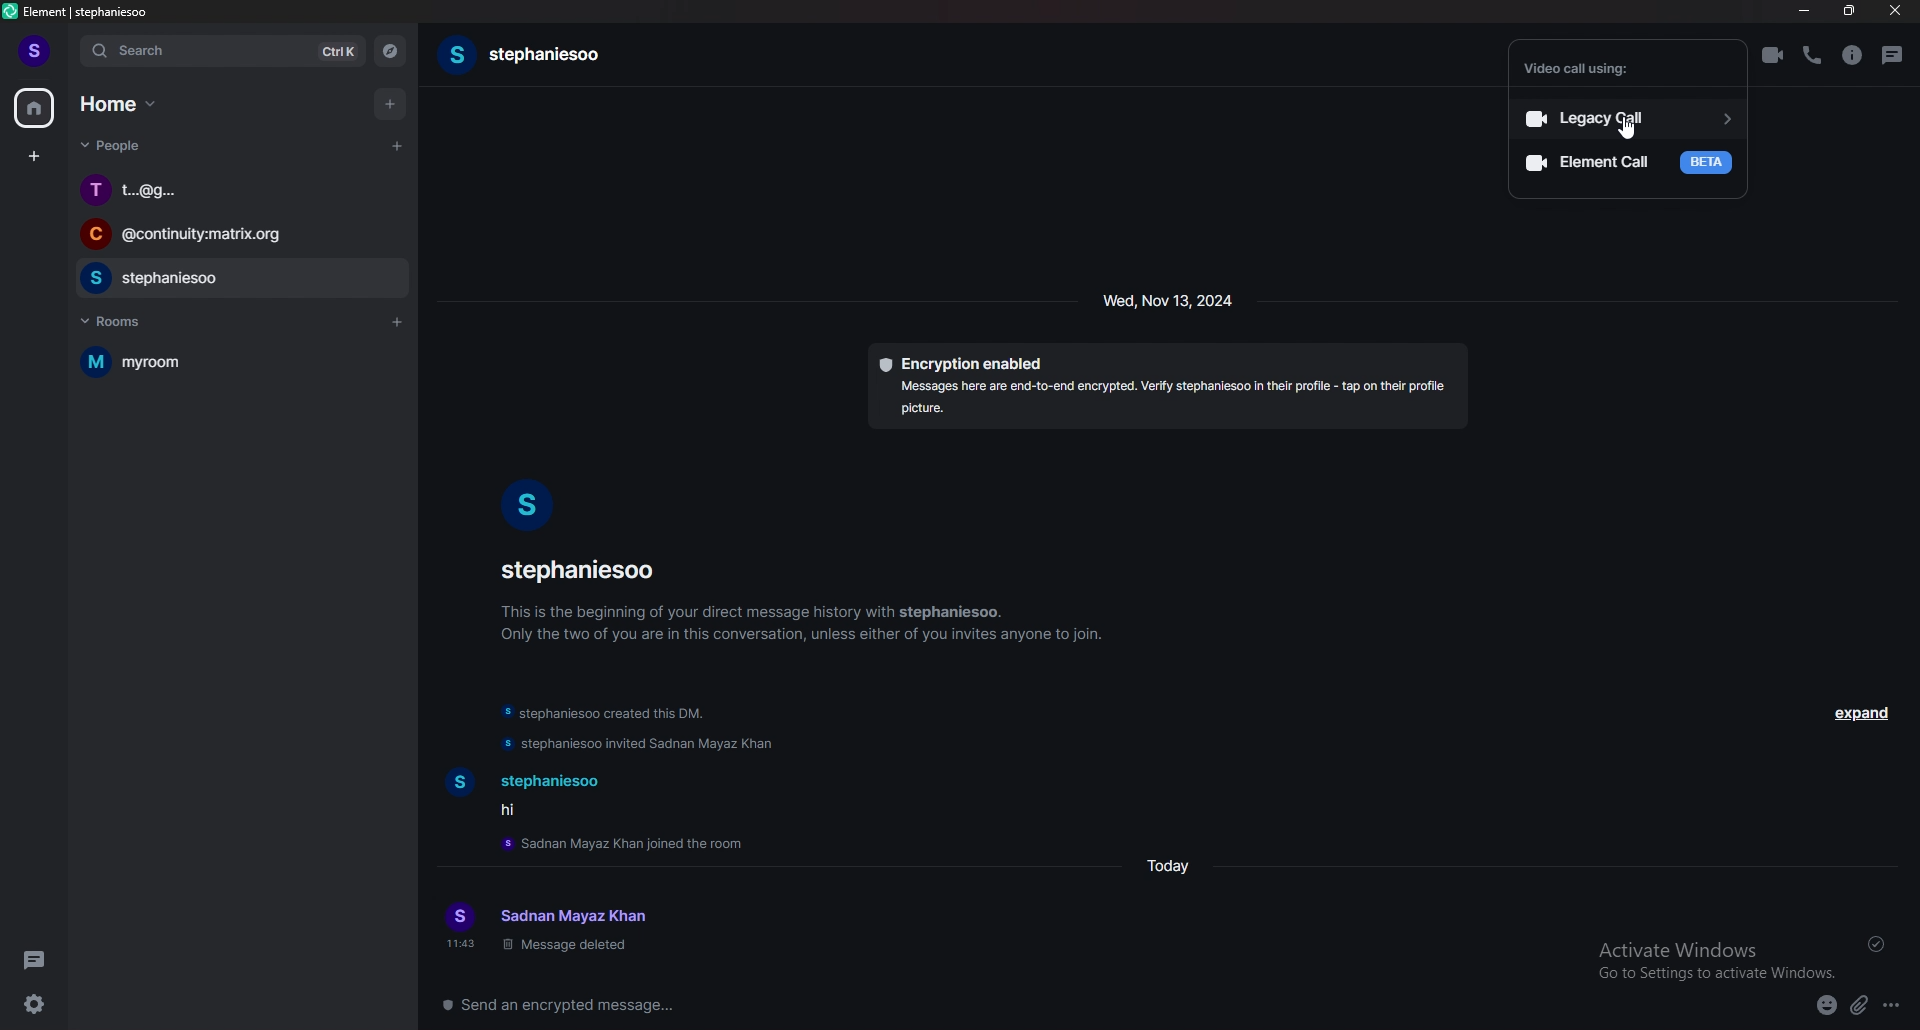 The height and width of the screenshot is (1030, 1920). Describe the element at coordinates (236, 280) in the screenshot. I see `chat` at that location.